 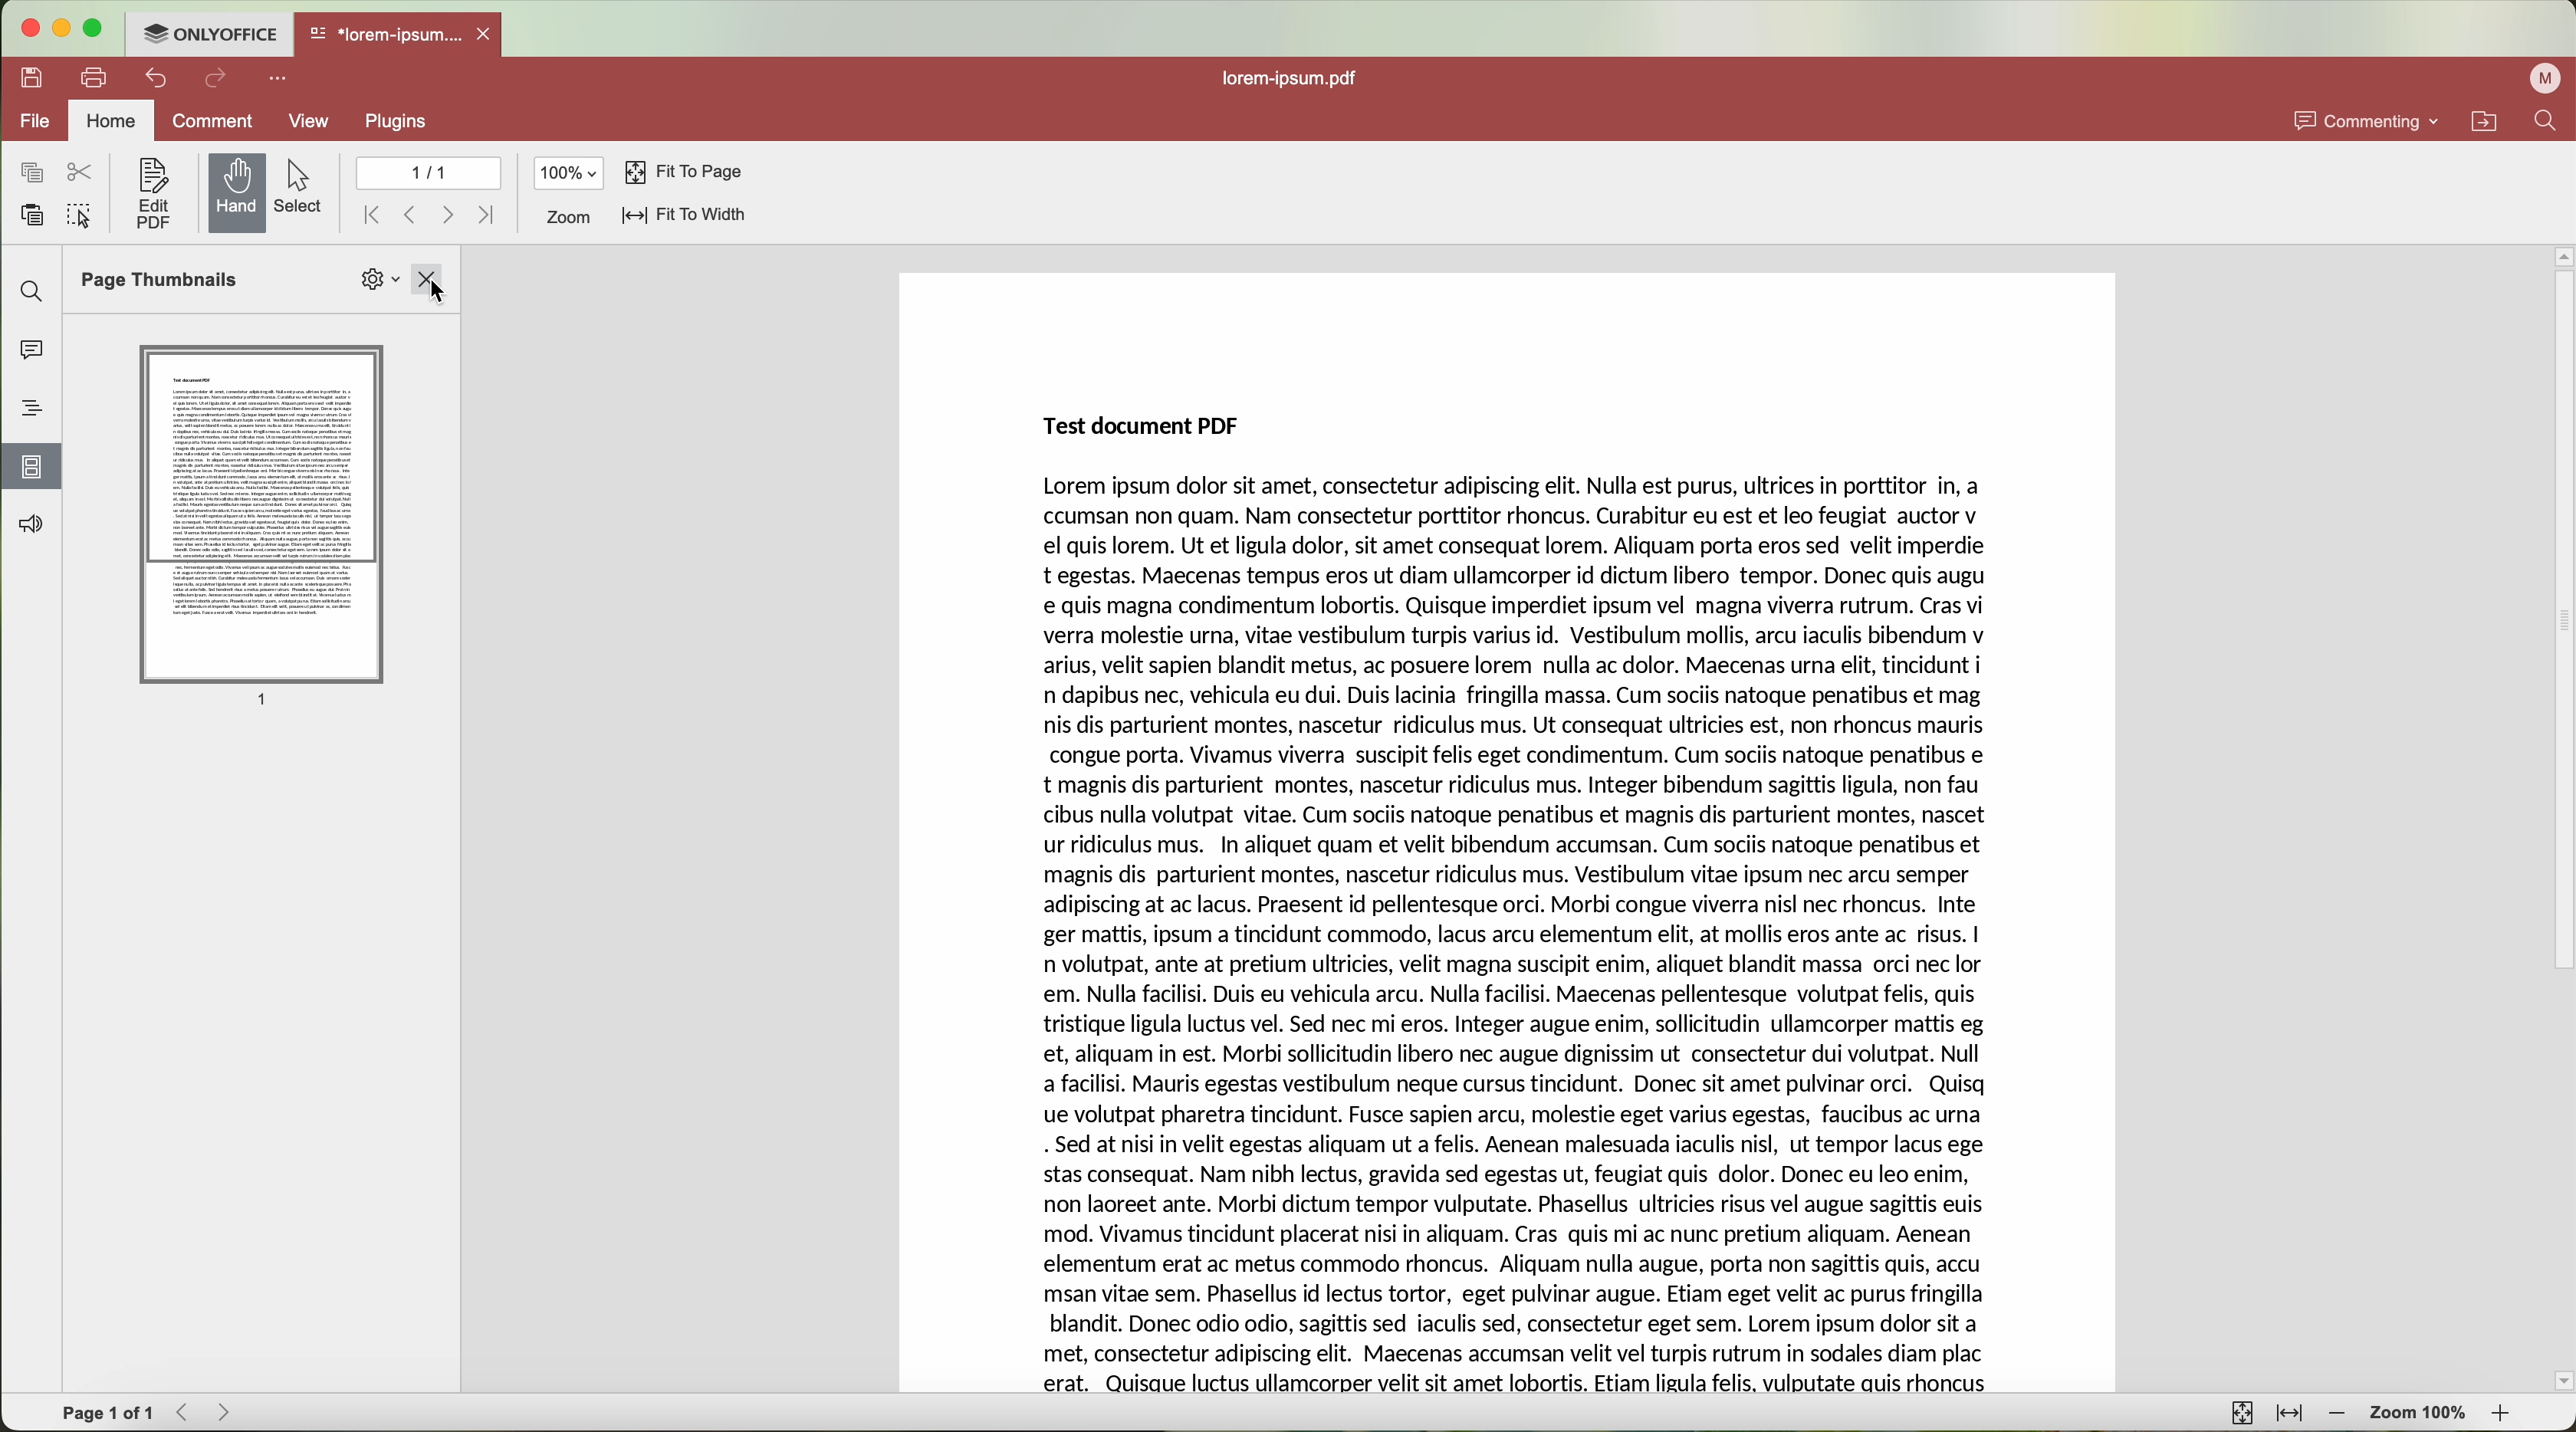 I want to click on comments, so click(x=32, y=354).